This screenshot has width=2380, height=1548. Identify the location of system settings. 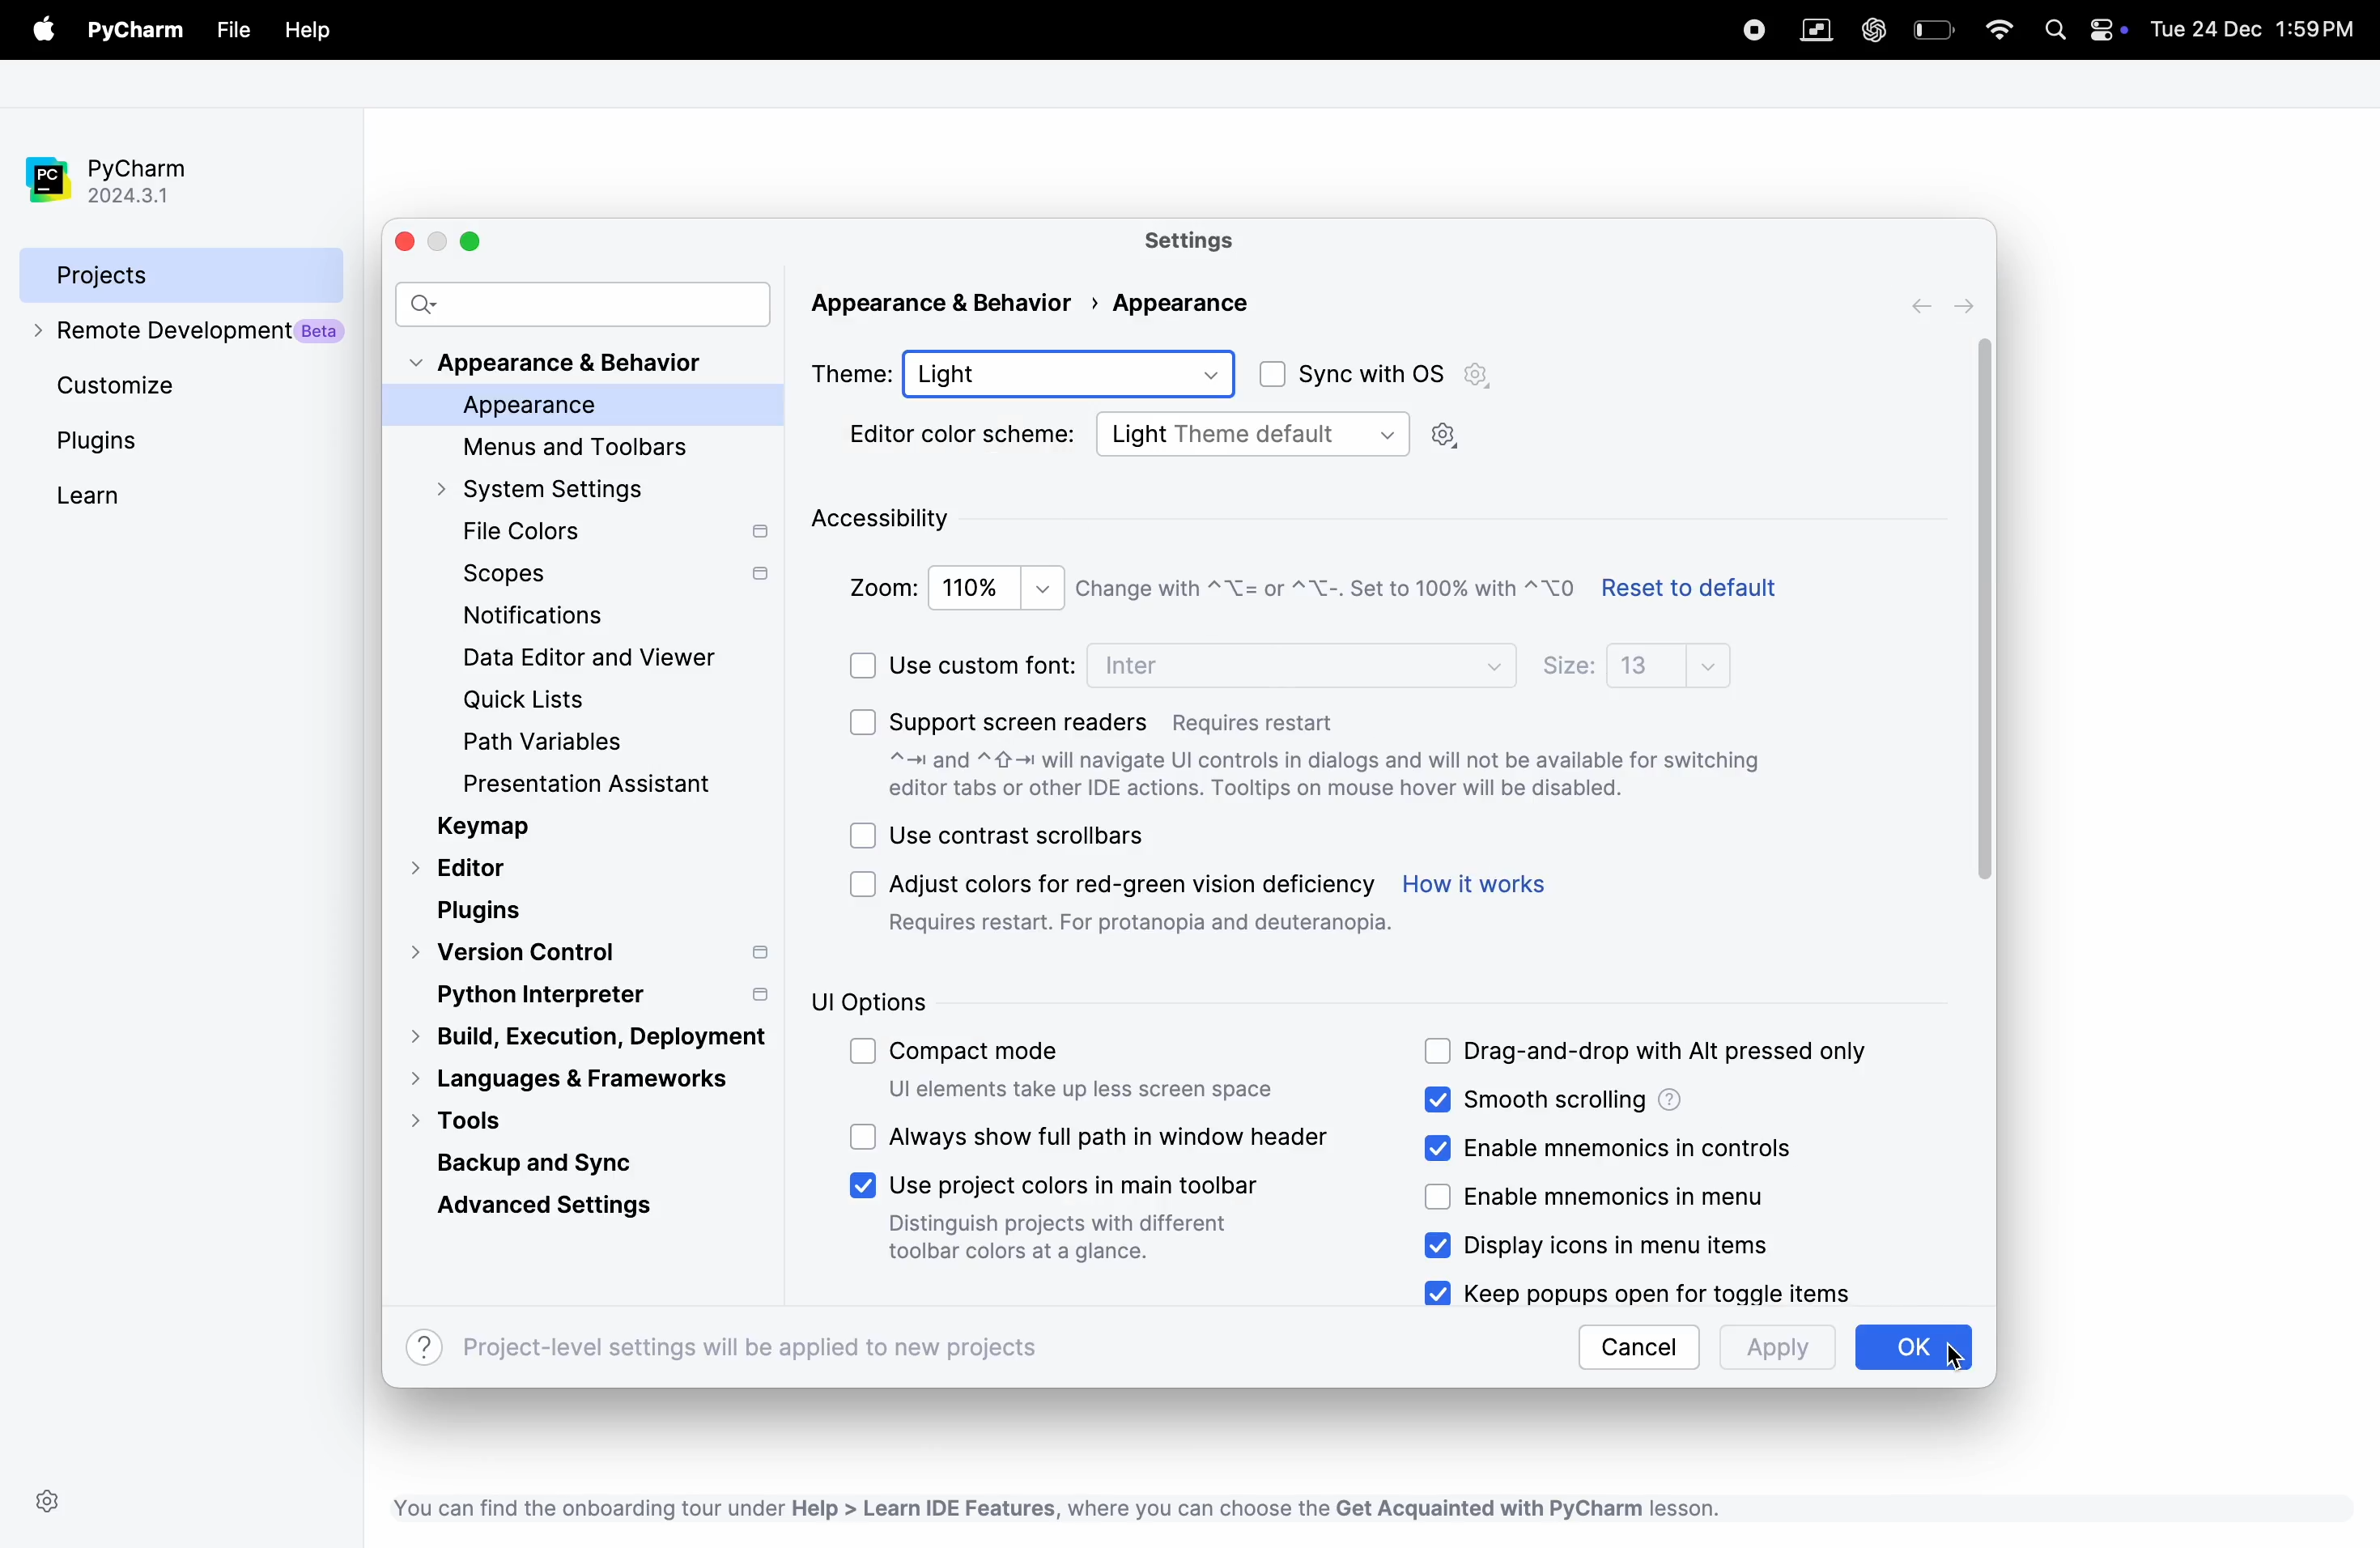
(573, 490).